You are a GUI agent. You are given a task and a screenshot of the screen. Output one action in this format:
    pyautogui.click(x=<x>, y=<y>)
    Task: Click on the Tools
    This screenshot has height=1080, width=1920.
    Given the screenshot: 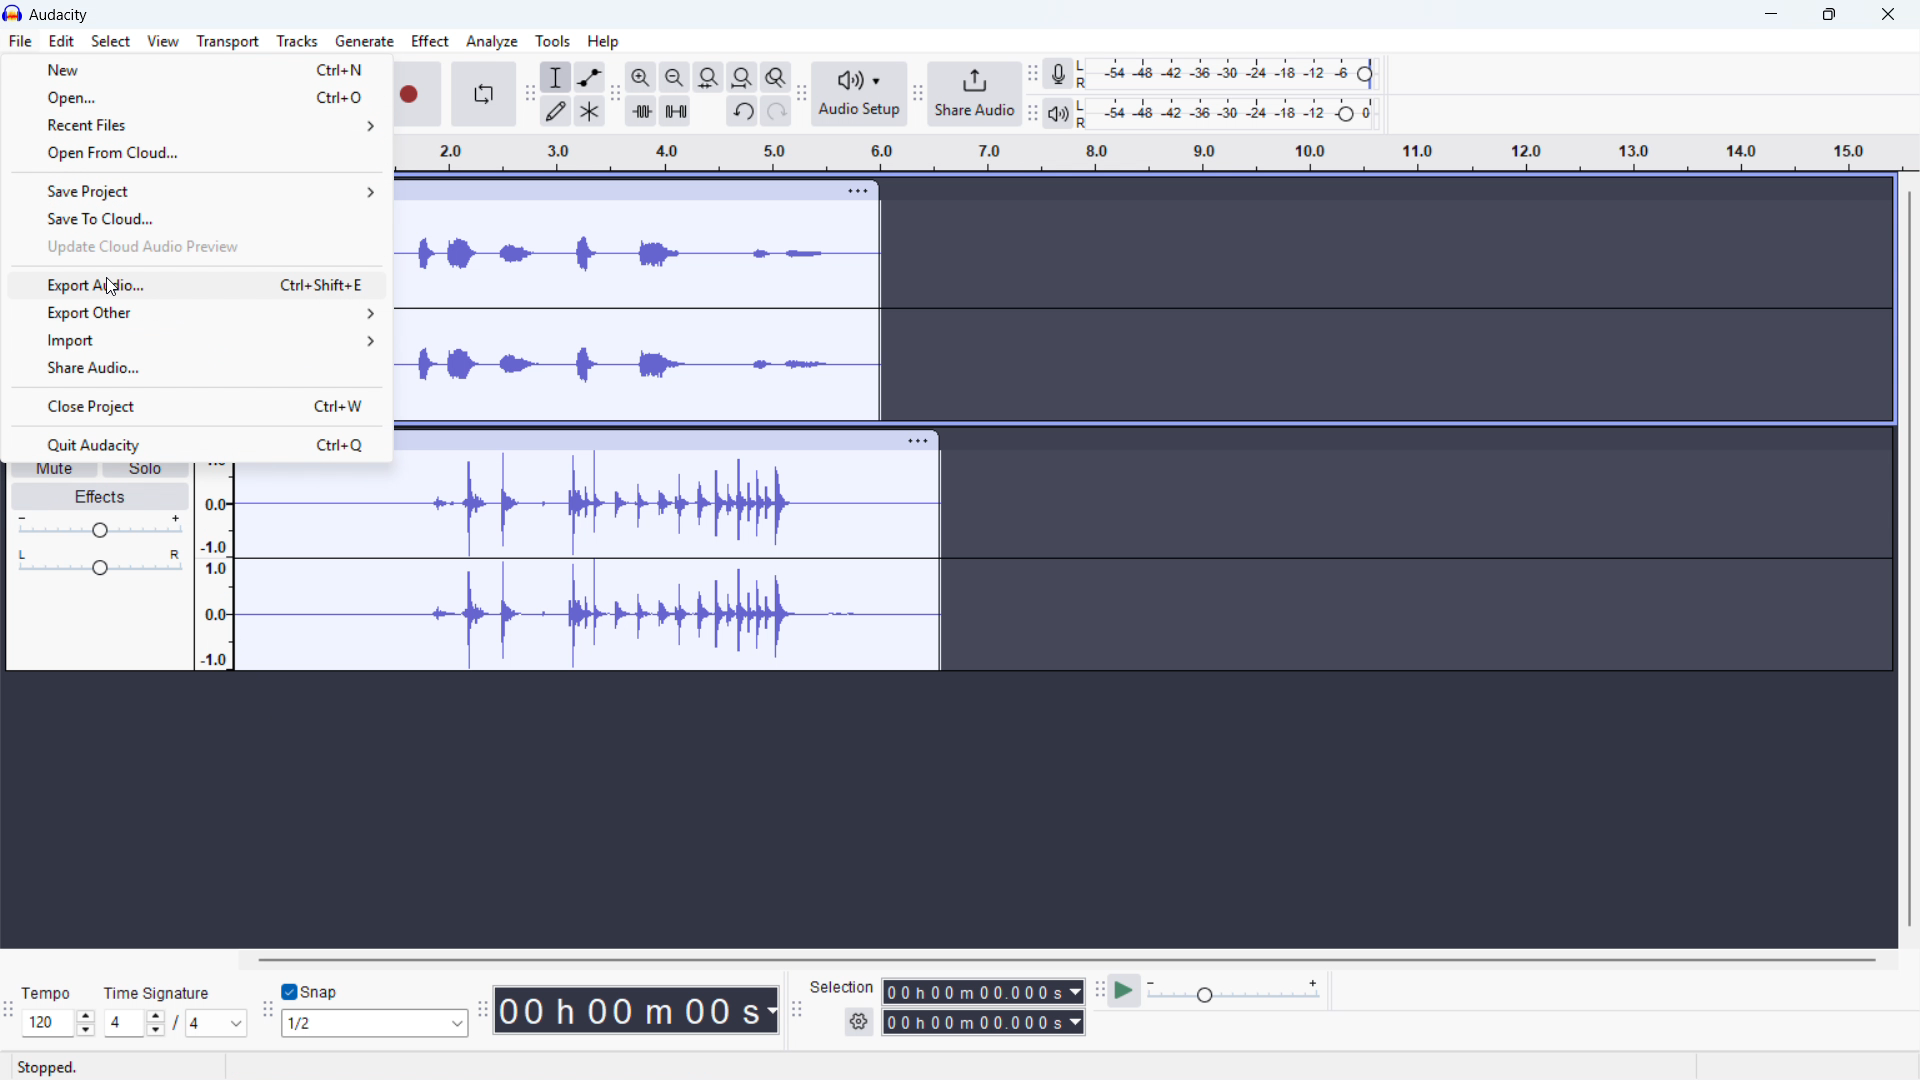 What is the action you would take?
    pyautogui.click(x=552, y=41)
    